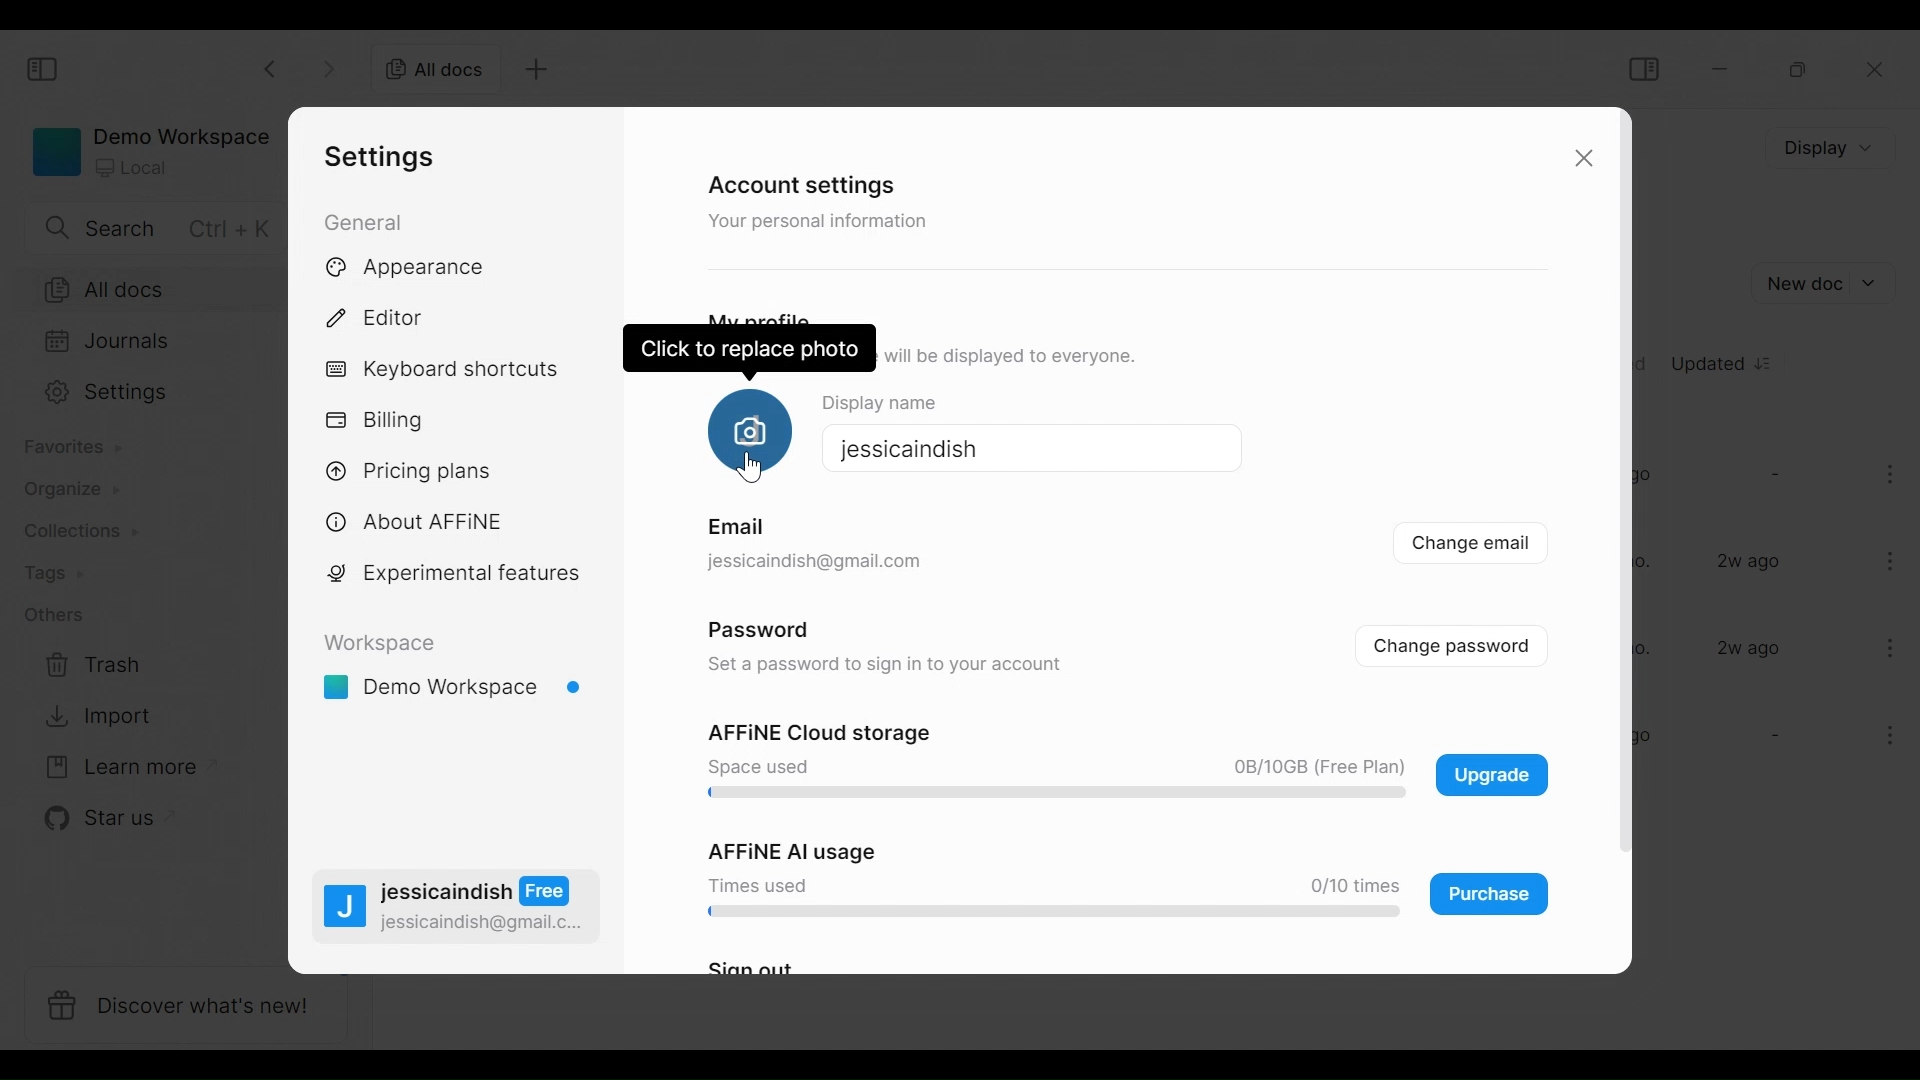 Image resolution: width=1920 pixels, height=1080 pixels. What do you see at coordinates (758, 471) in the screenshot?
I see `cursor` at bounding box center [758, 471].